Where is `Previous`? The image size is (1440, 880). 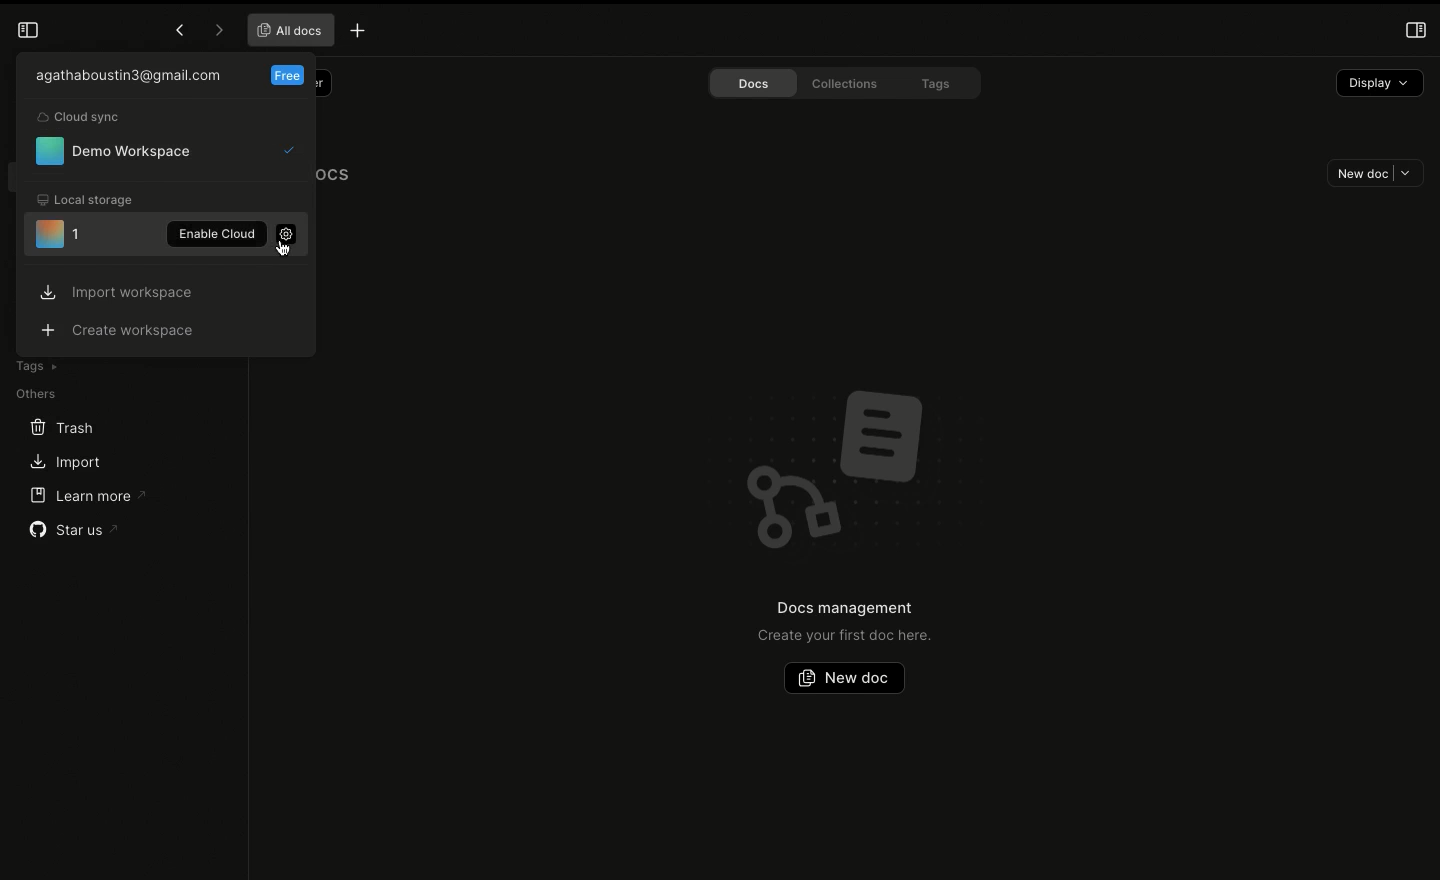
Previous is located at coordinates (177, 33).